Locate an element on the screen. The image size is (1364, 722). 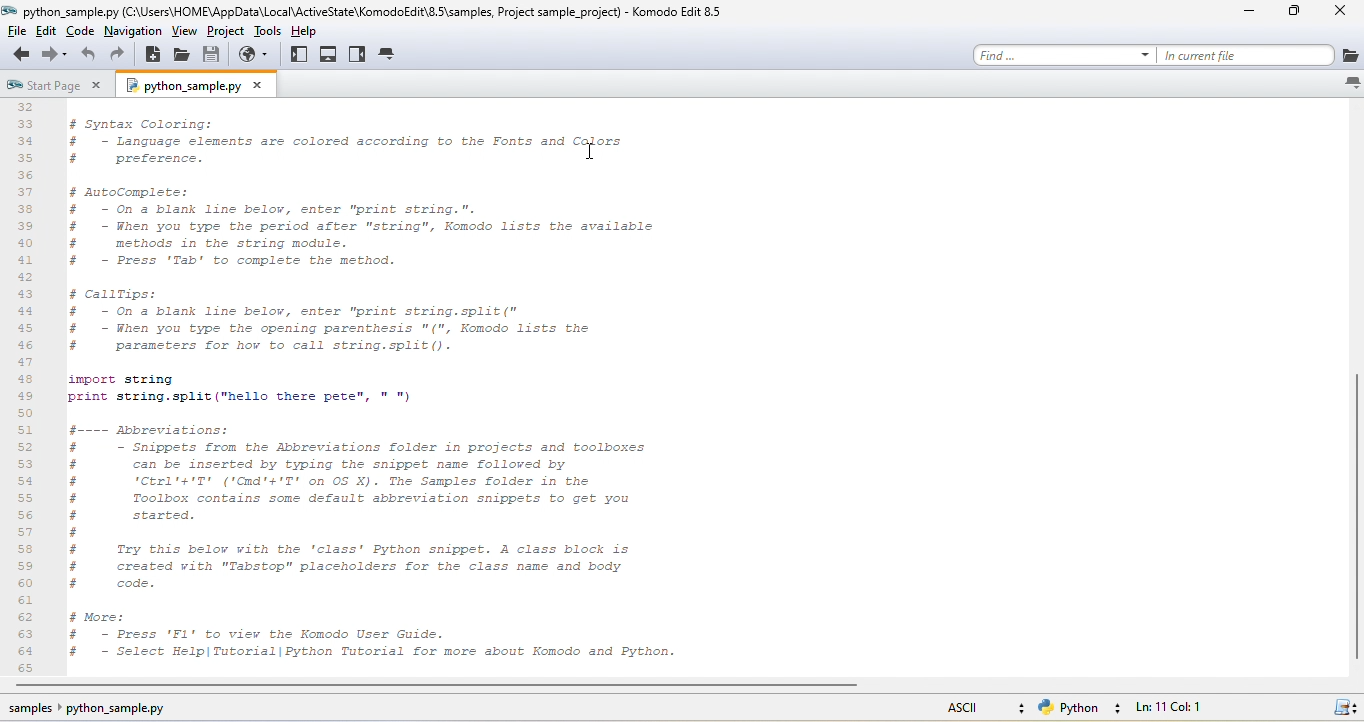
forward is located at coordinates (57, 56).